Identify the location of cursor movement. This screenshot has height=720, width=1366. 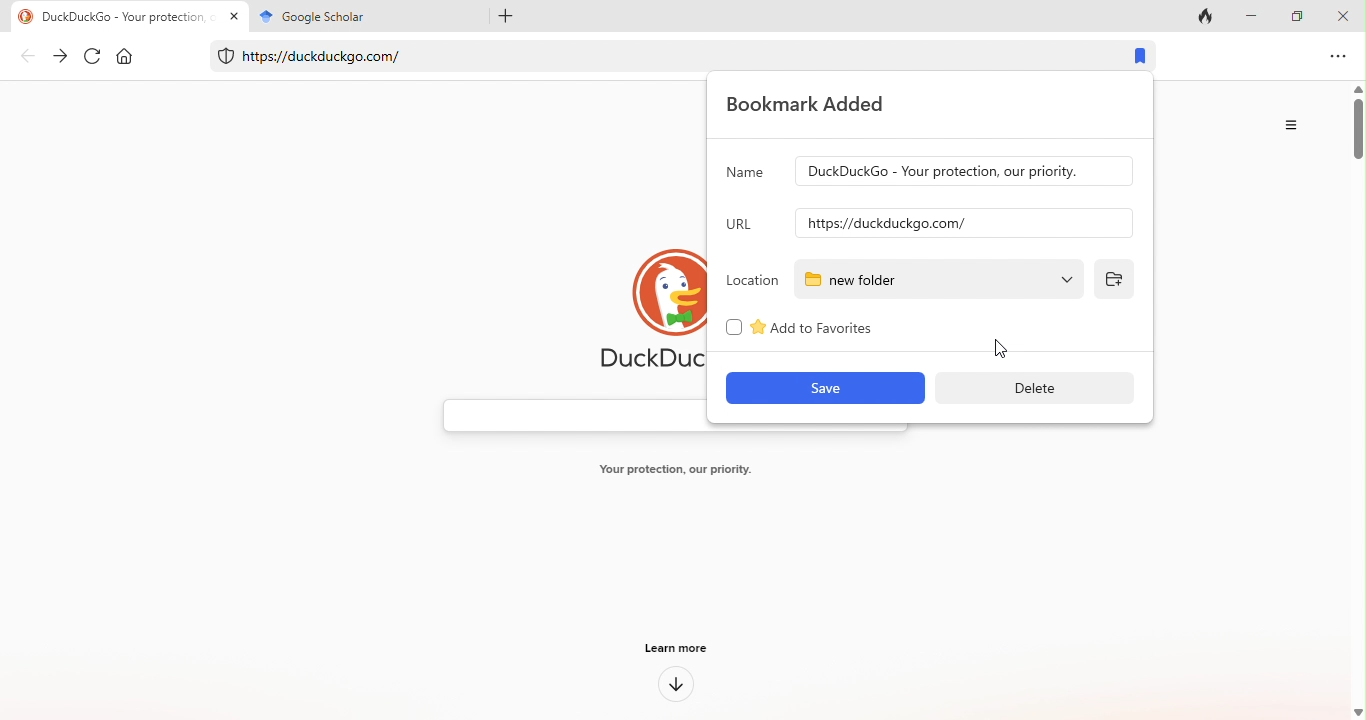
(1065, 280).